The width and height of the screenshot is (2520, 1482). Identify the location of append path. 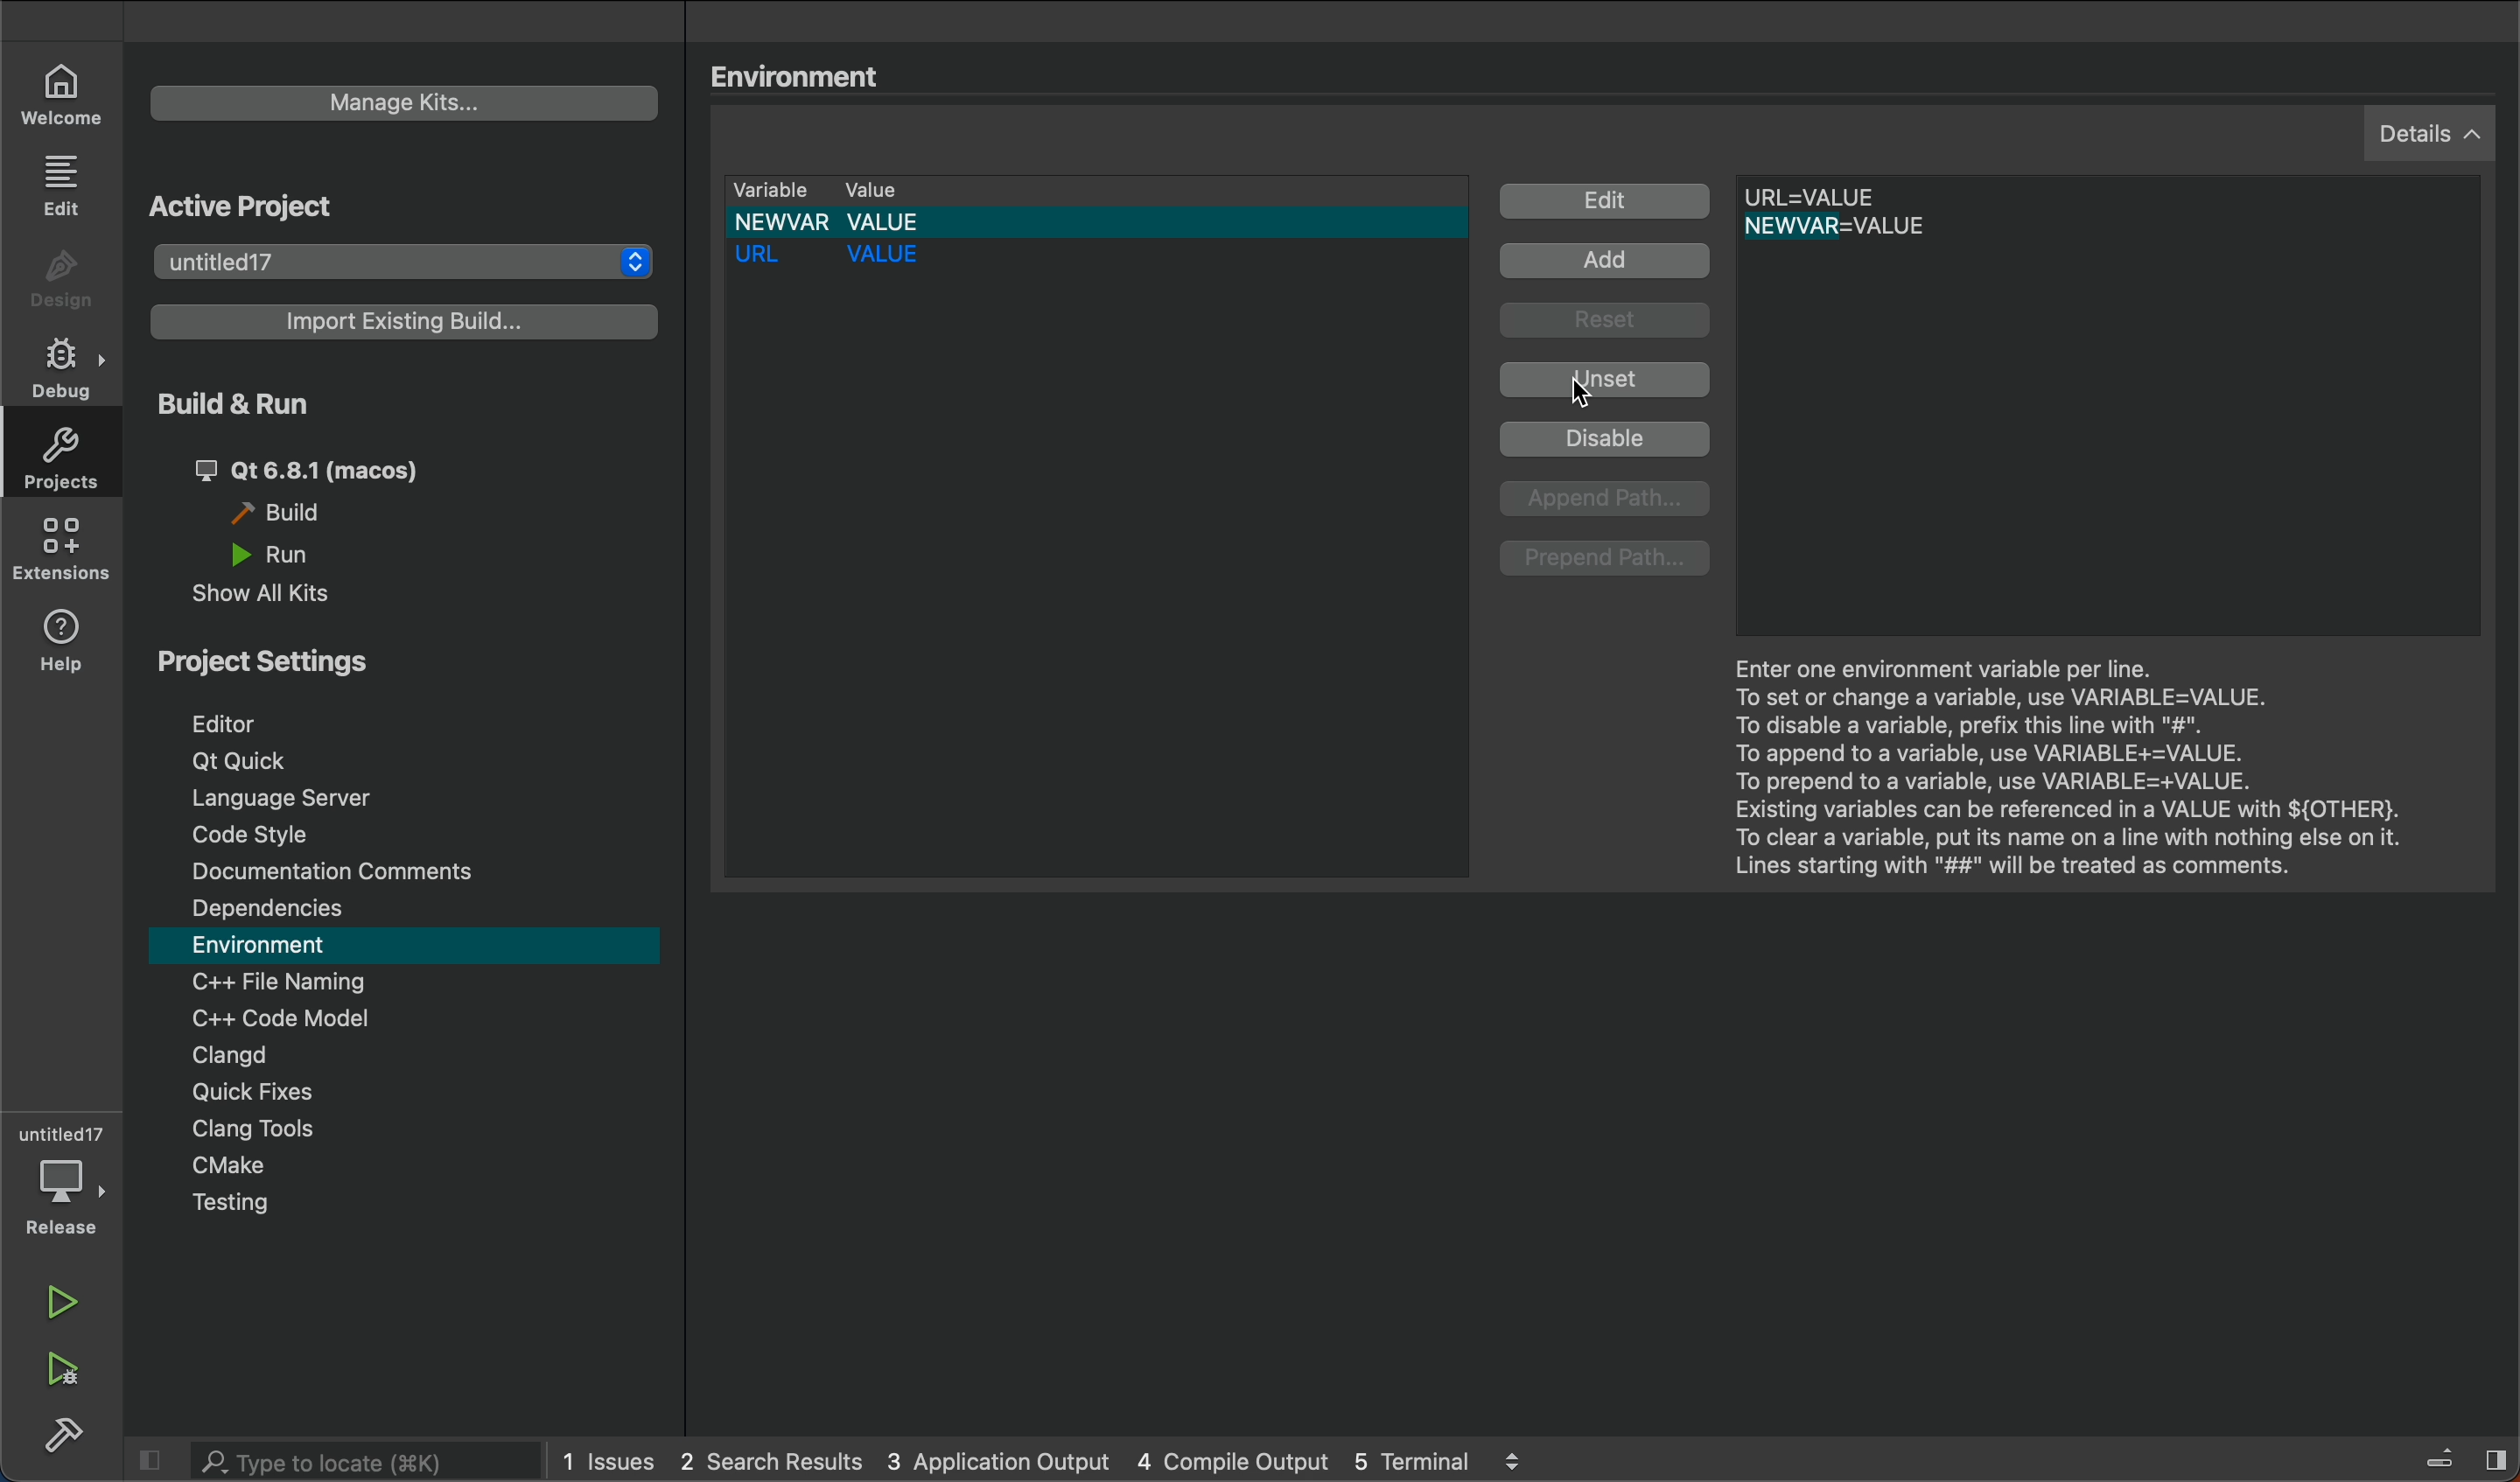
(1608, 500).